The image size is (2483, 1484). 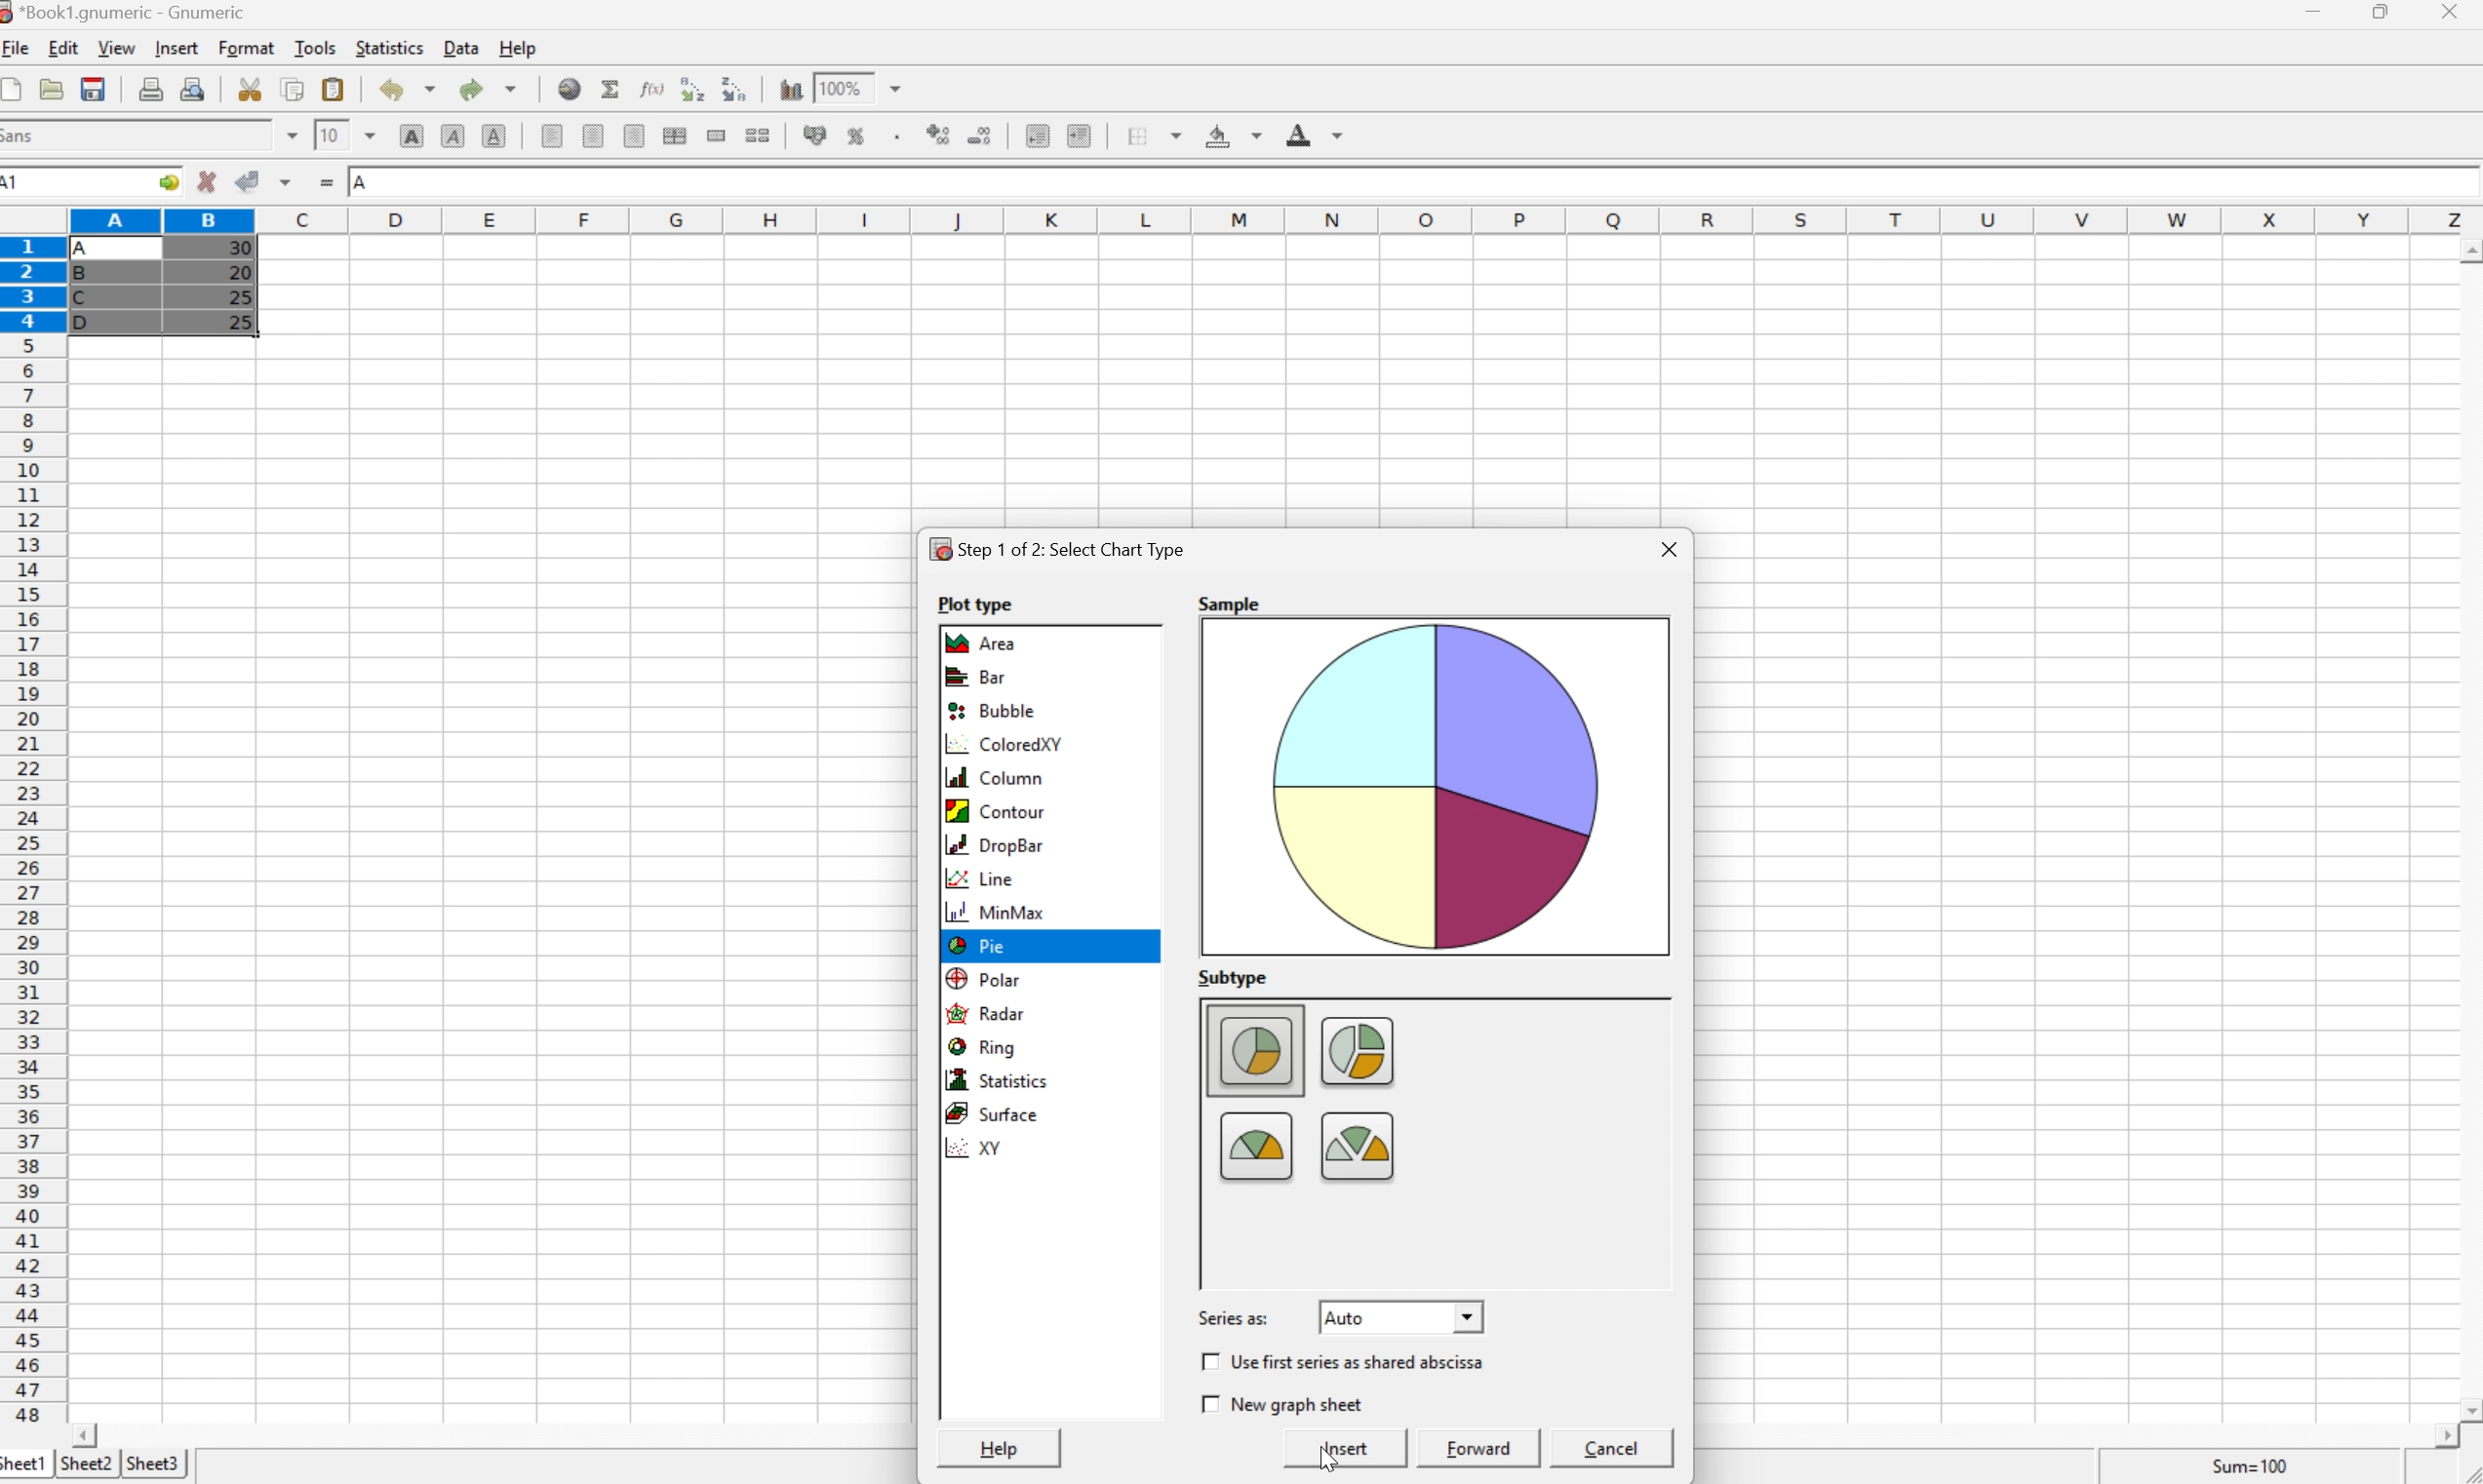 I want to click on Data, so click(x=460, y=48).